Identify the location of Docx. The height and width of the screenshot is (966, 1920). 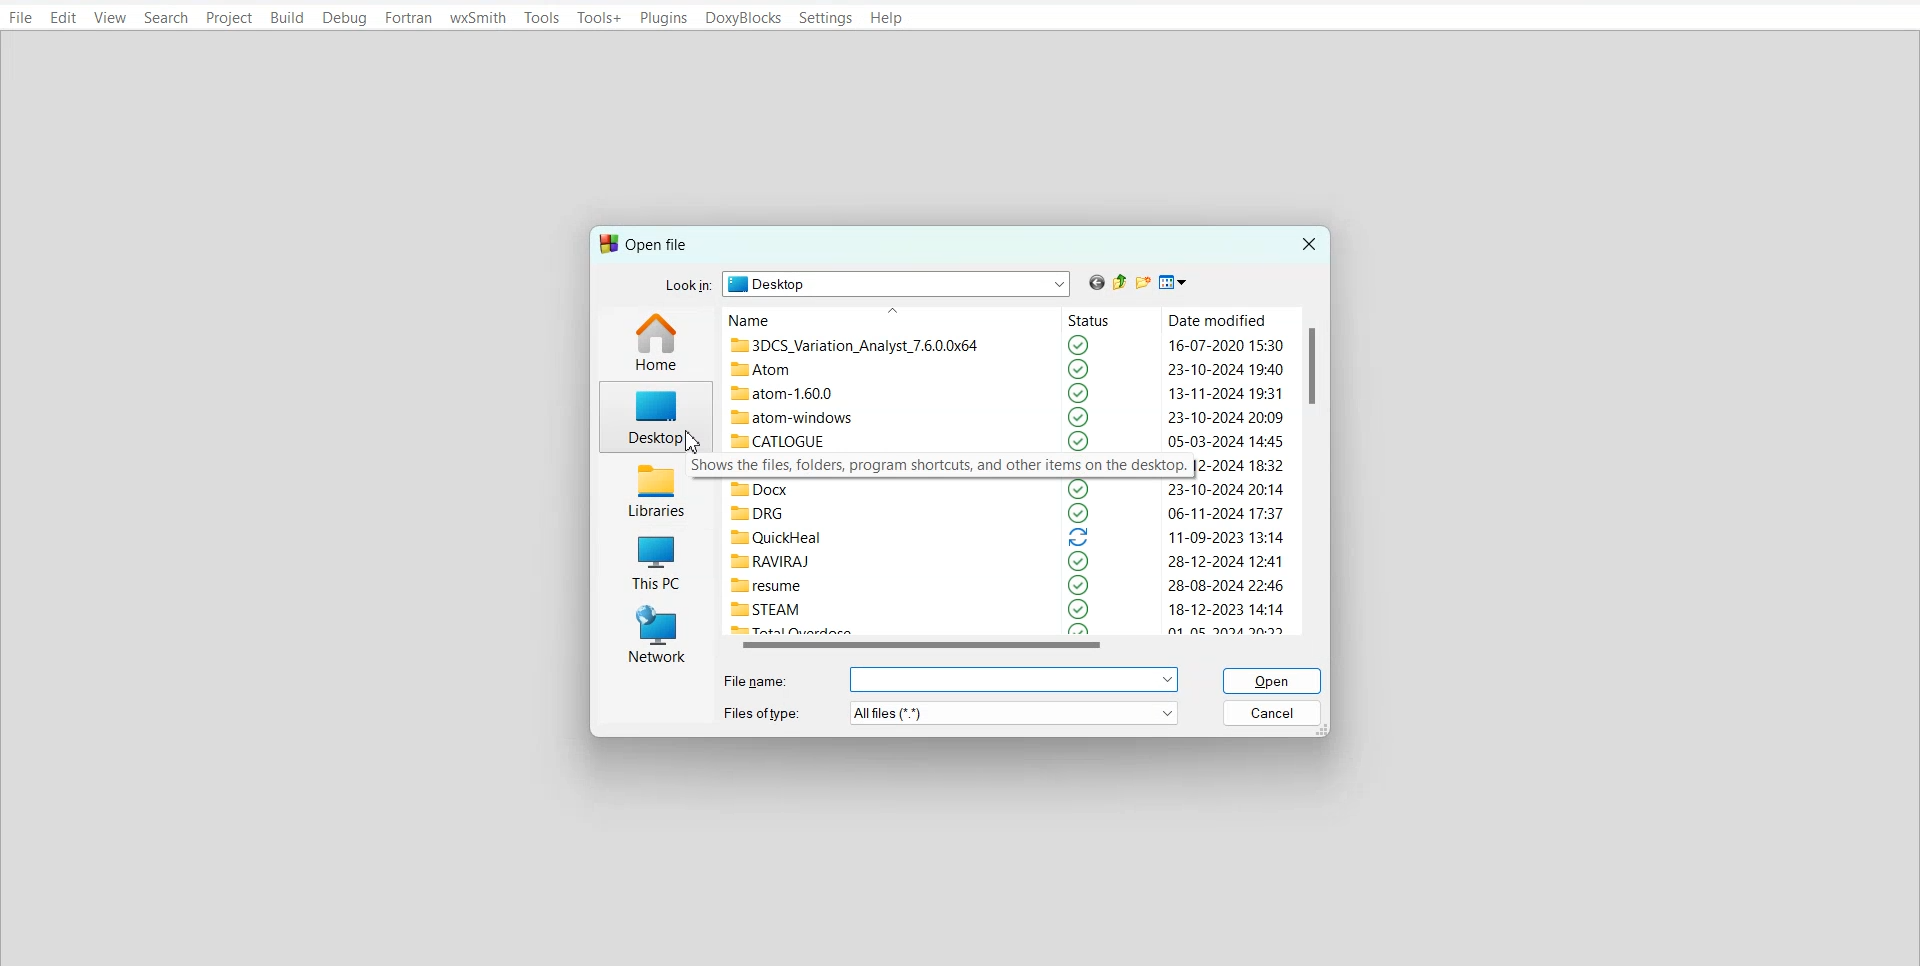
(759, 489).